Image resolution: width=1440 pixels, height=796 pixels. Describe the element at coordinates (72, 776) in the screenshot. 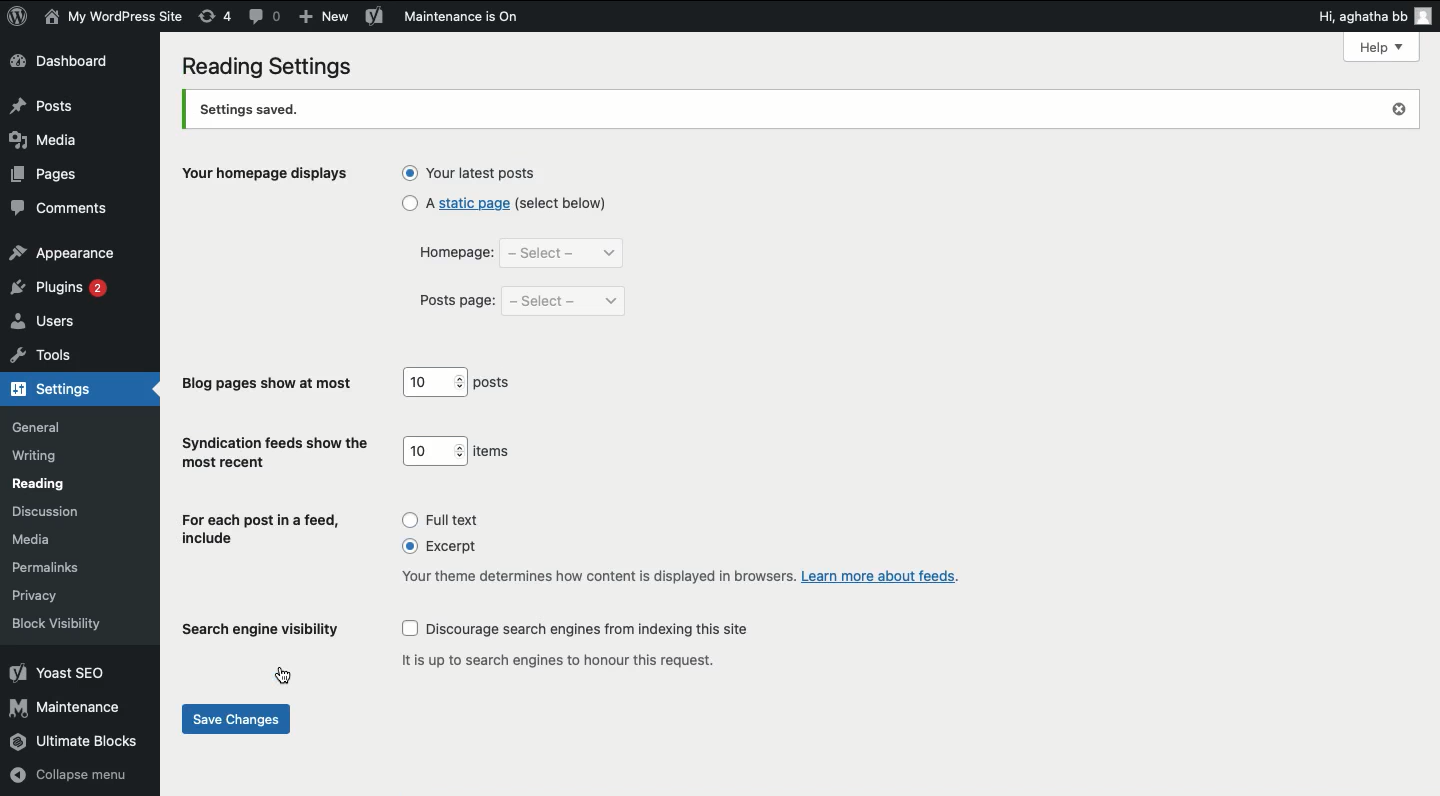

I see `collapse menu` at that location.